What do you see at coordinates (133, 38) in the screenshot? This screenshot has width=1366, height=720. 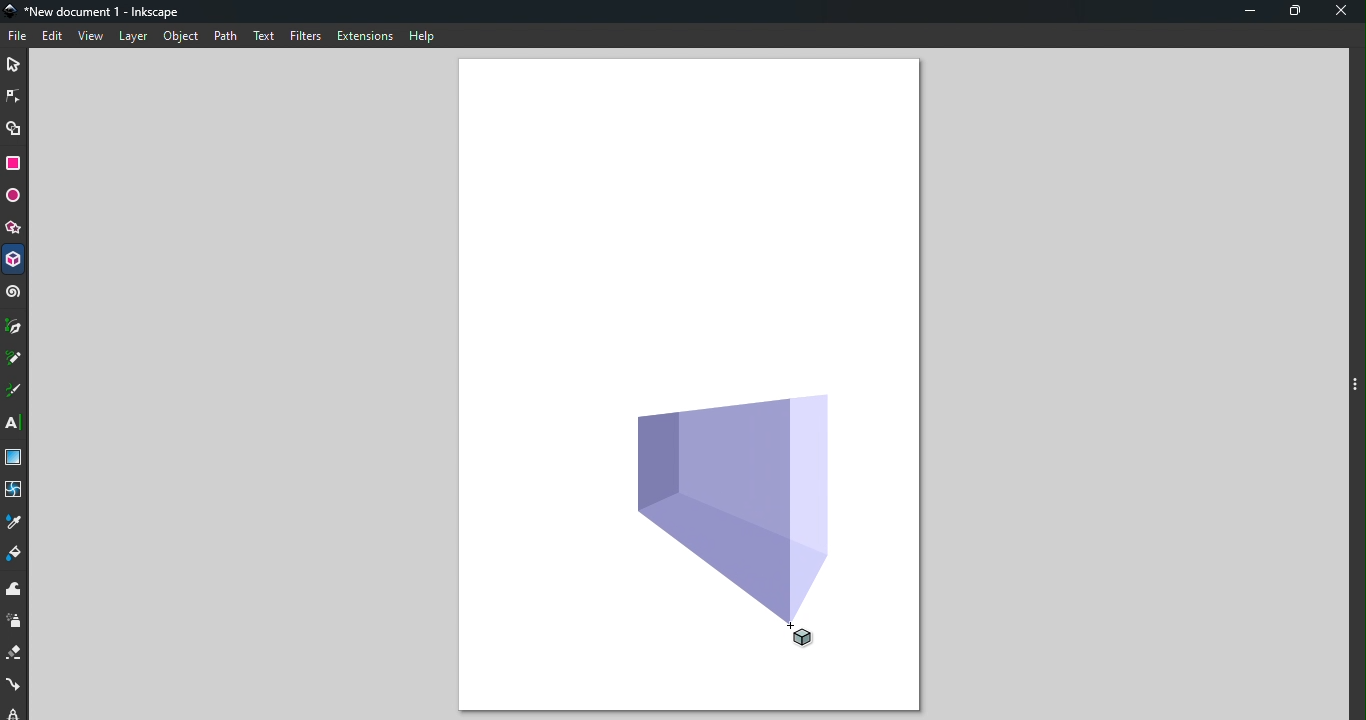 I see `Layer` at bounding box center [133, 38].